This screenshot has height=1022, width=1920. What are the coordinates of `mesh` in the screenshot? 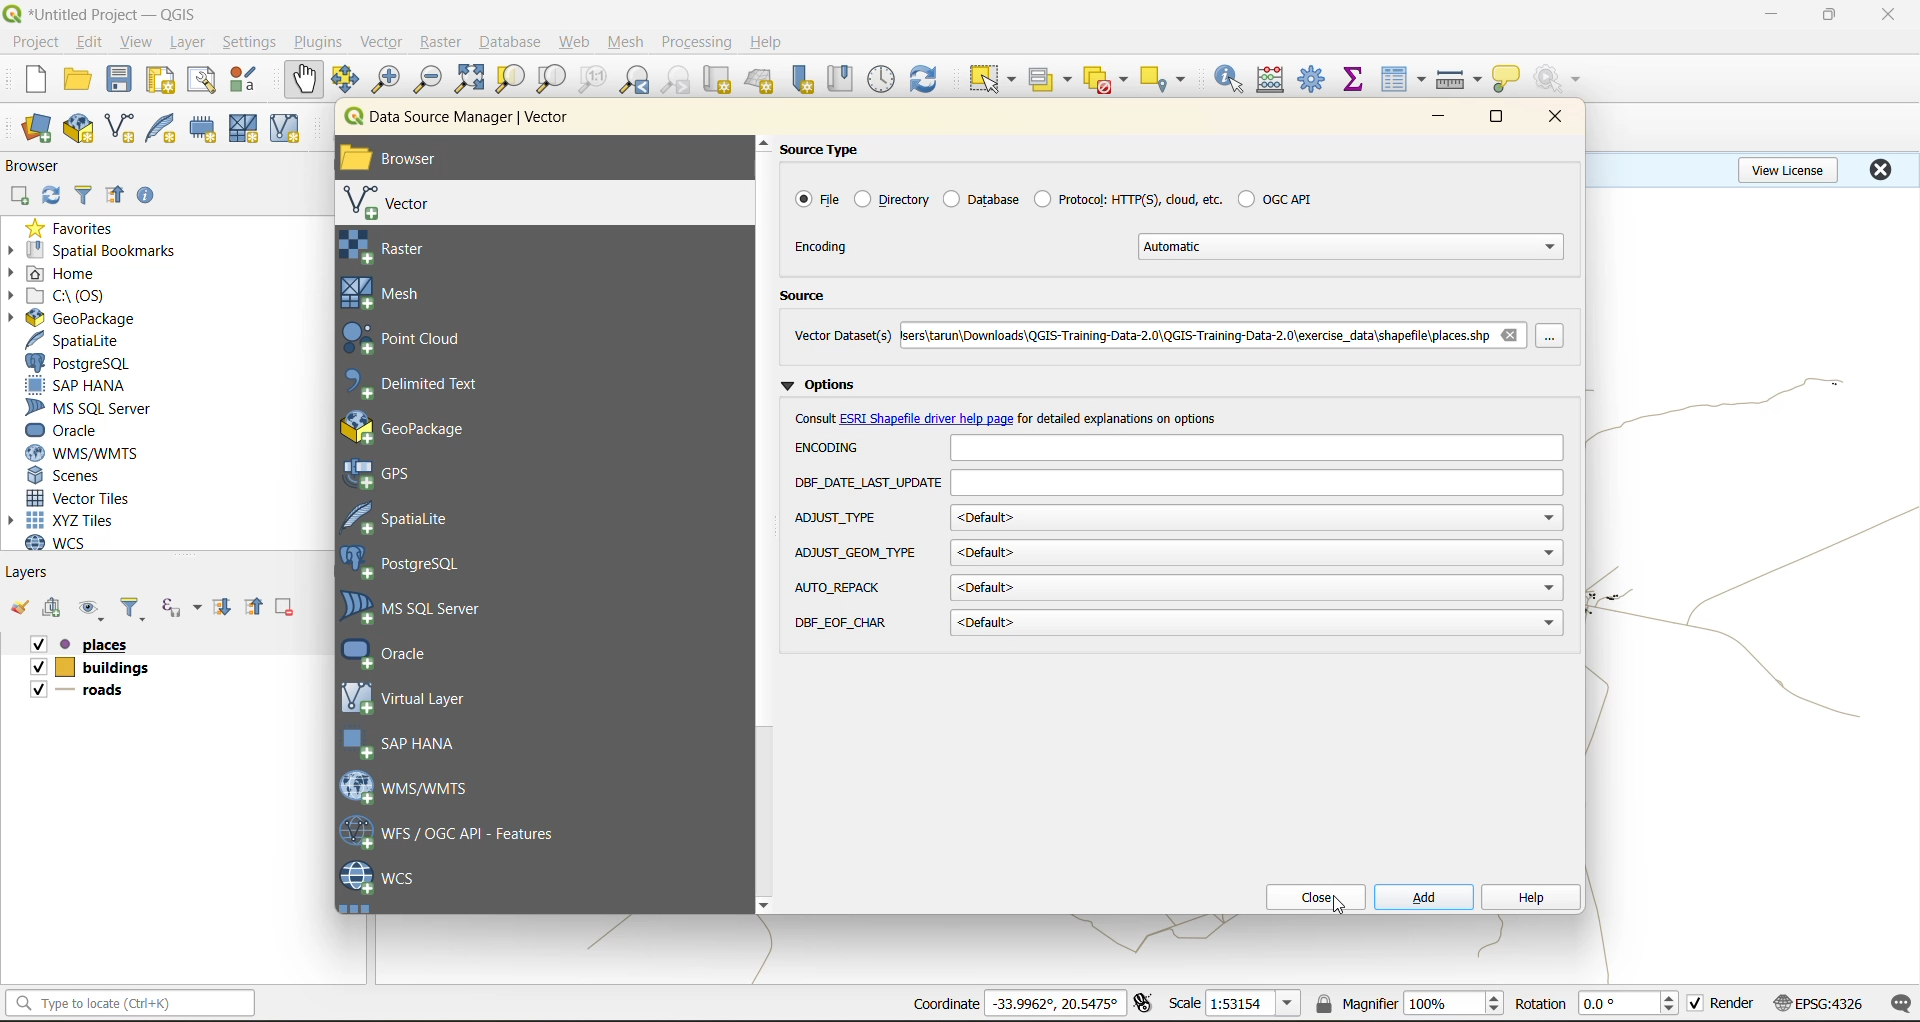 It's located at (391, 293).